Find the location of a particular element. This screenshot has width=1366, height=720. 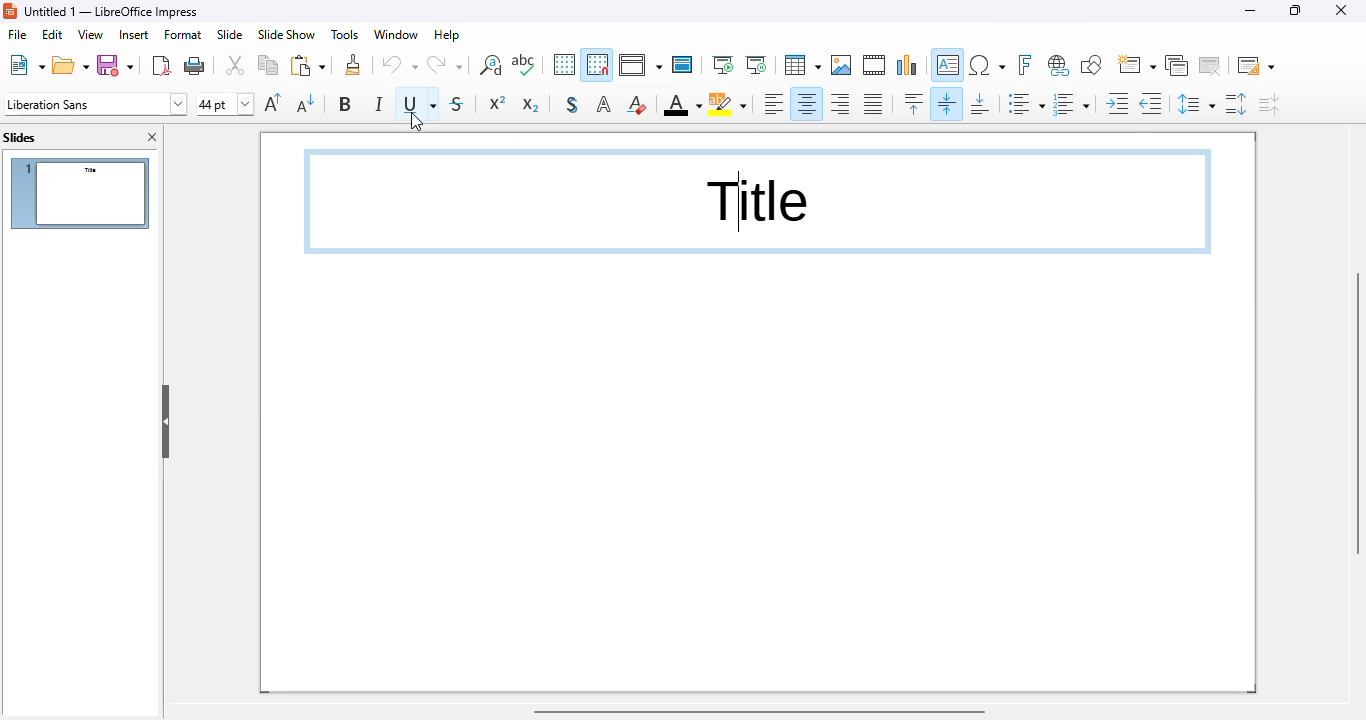

character highlighting color is located at coordinates (728, 105).